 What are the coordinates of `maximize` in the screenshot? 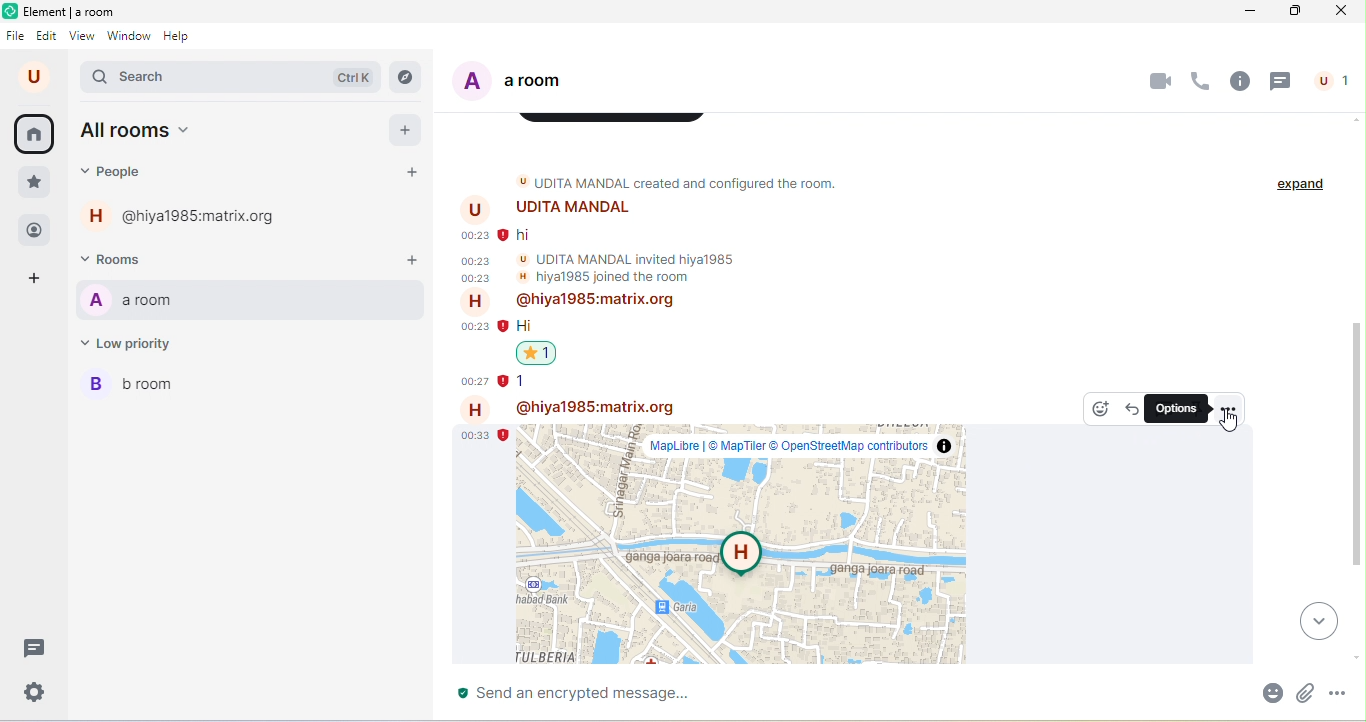 It's located at (1290, 11).